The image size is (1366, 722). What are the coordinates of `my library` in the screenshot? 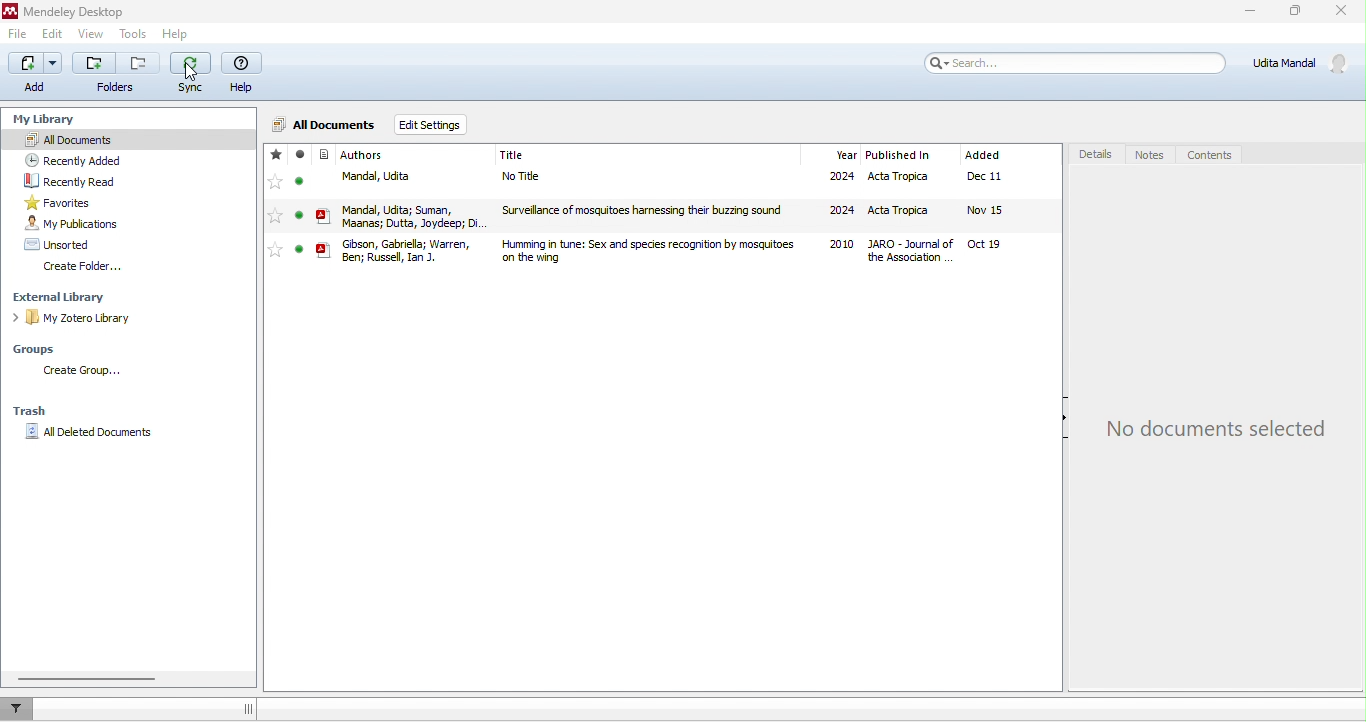 It's located at (59, 116).